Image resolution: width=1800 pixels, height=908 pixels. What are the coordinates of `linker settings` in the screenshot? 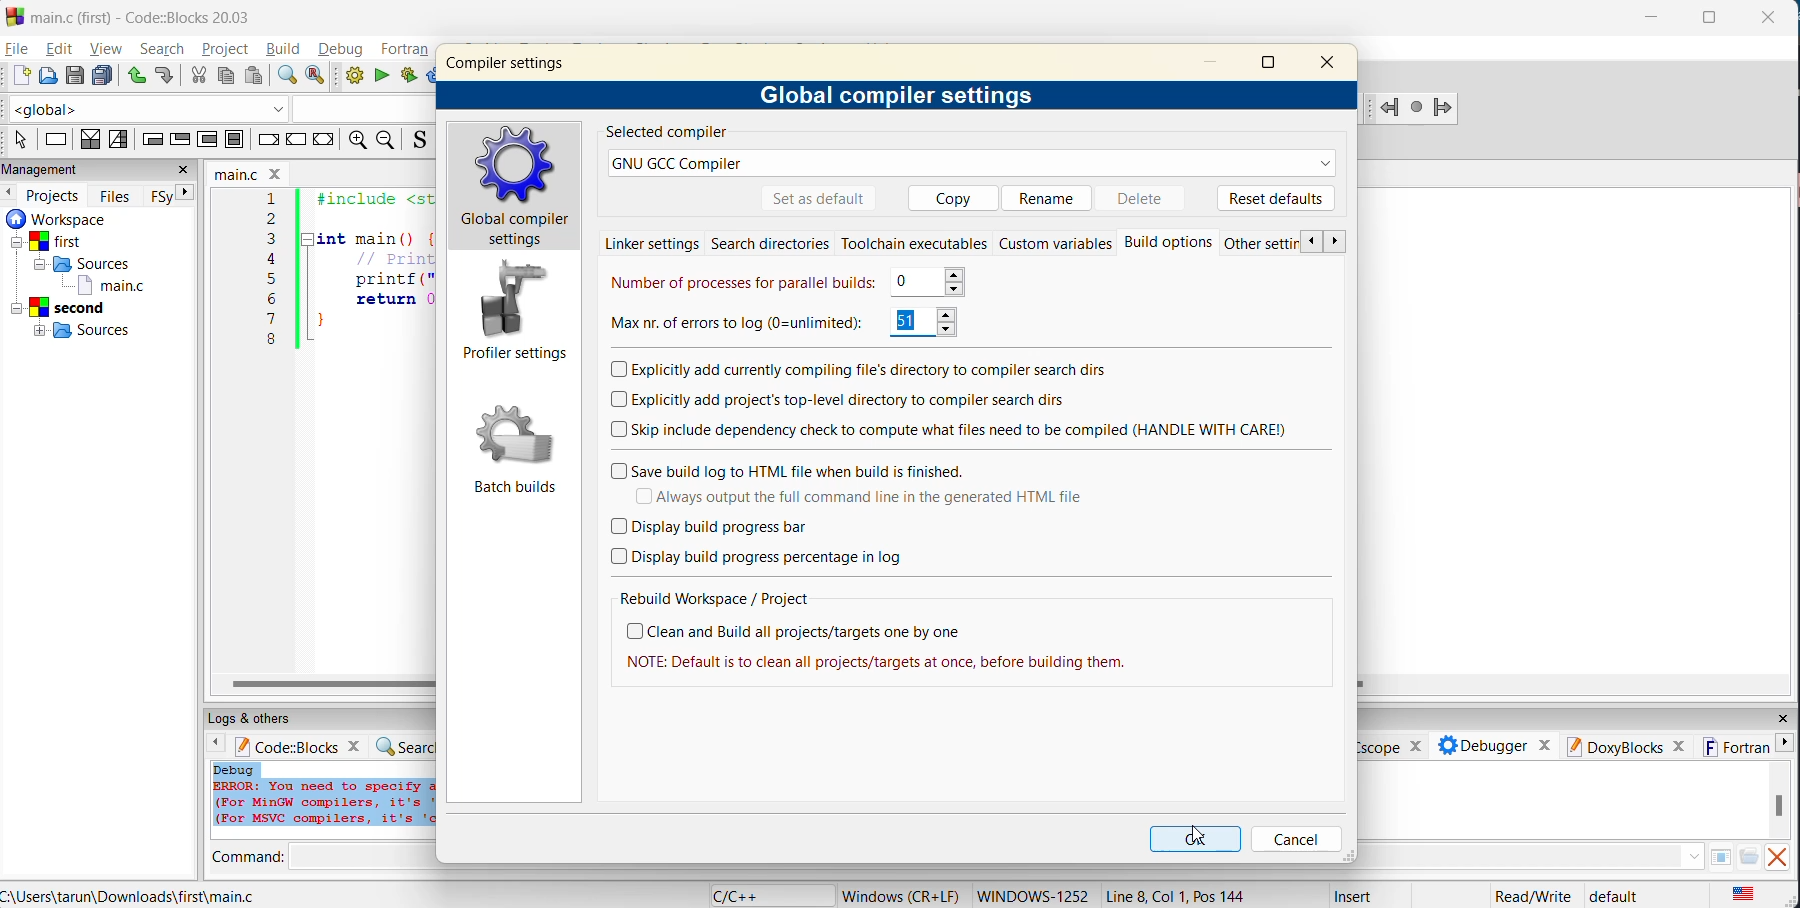 It's located at (647, 243).